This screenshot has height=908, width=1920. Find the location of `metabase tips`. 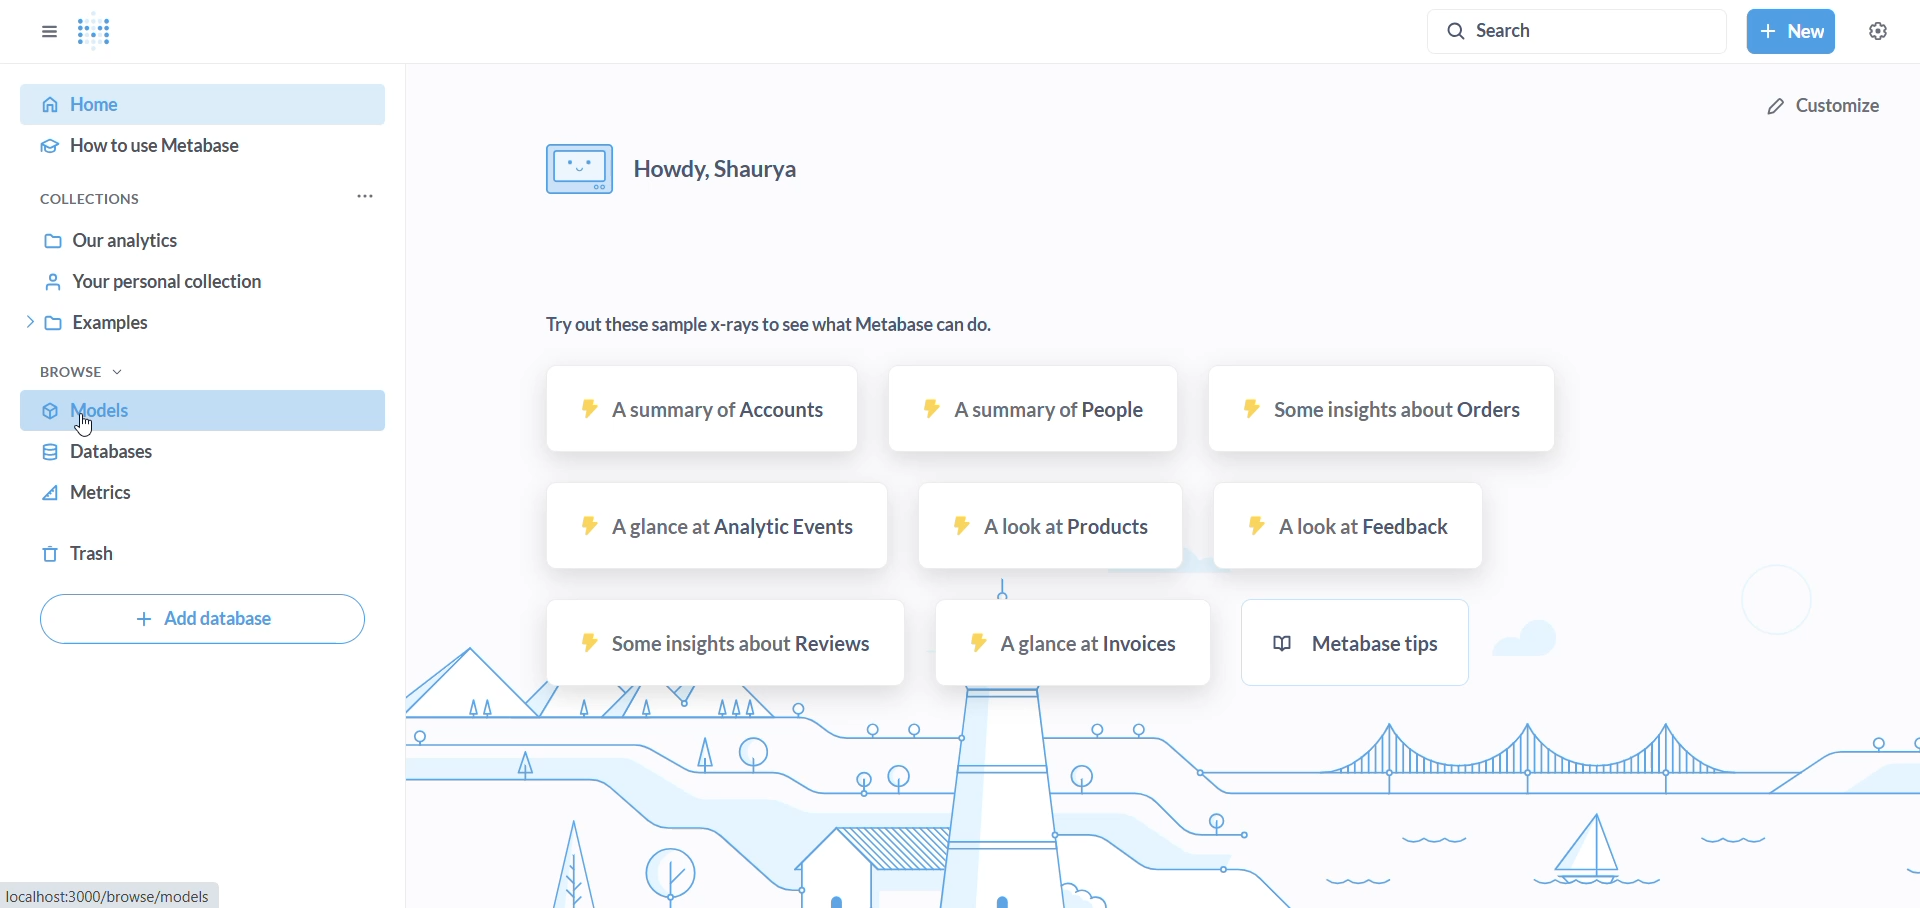

metabase tips is located at coordinates (1357, 641).